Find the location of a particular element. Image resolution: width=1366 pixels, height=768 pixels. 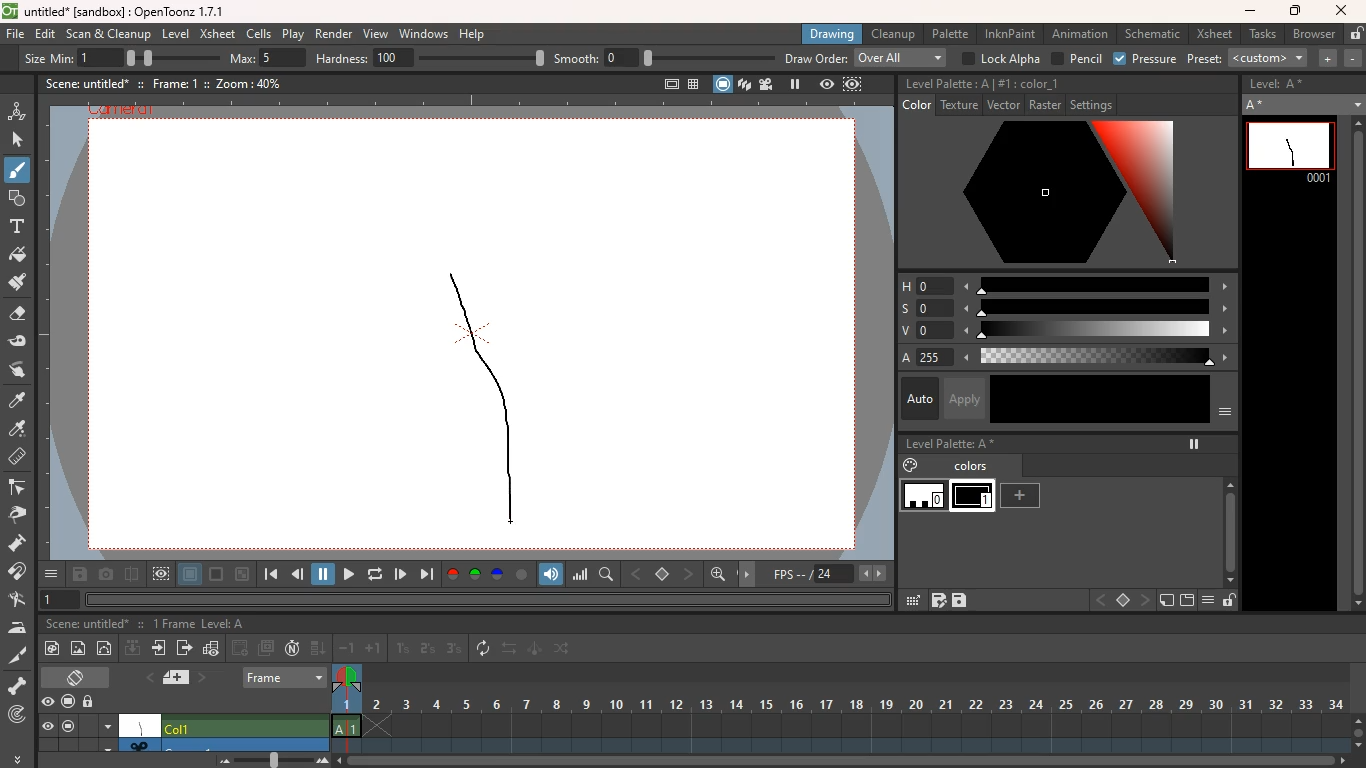

green is located at coordinates (476, 575).